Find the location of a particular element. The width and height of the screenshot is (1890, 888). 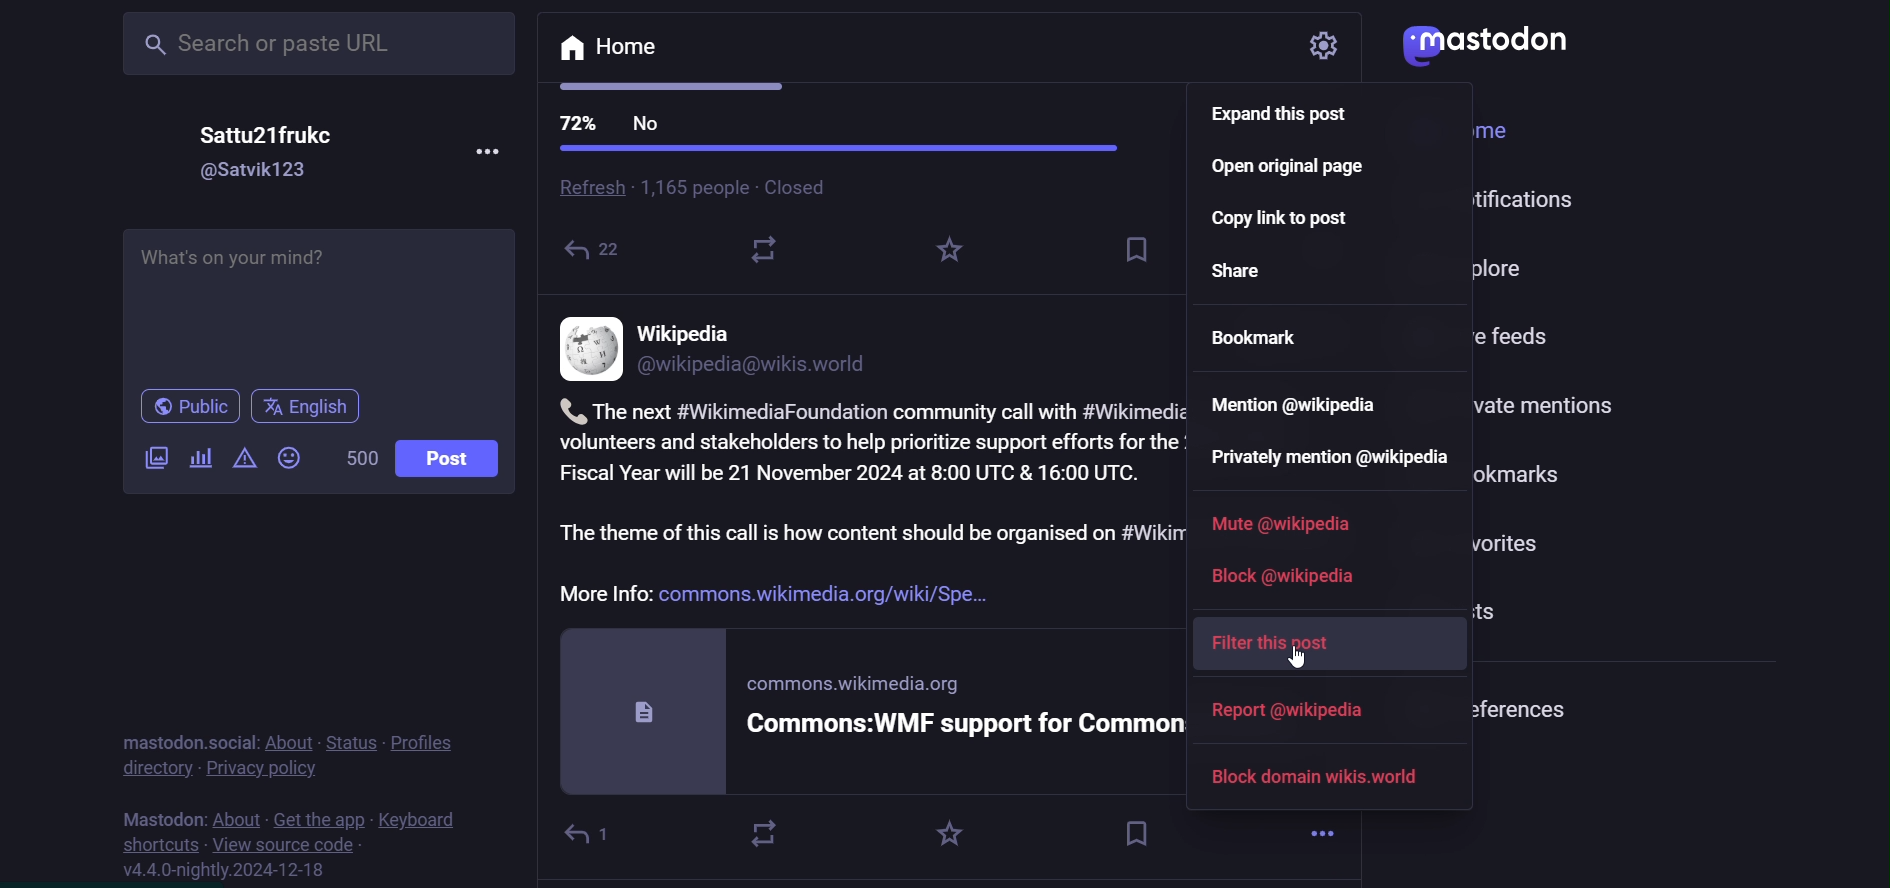

The theme of this call is how content should be organised on #Wikimedia Commons, is located at coordinates (873, 533).